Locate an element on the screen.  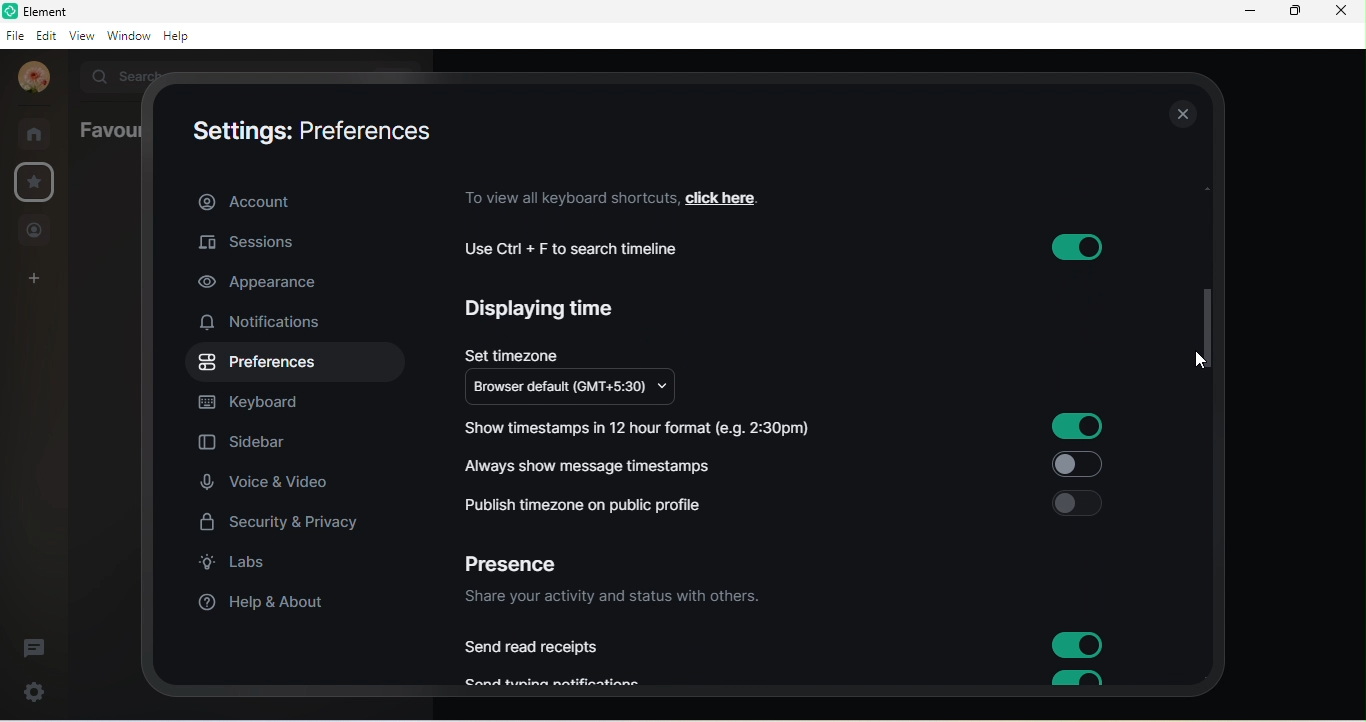
‘Show timestamps in 12 hour format (e.g. 2:30pm) is located at coordinates (636, 431).